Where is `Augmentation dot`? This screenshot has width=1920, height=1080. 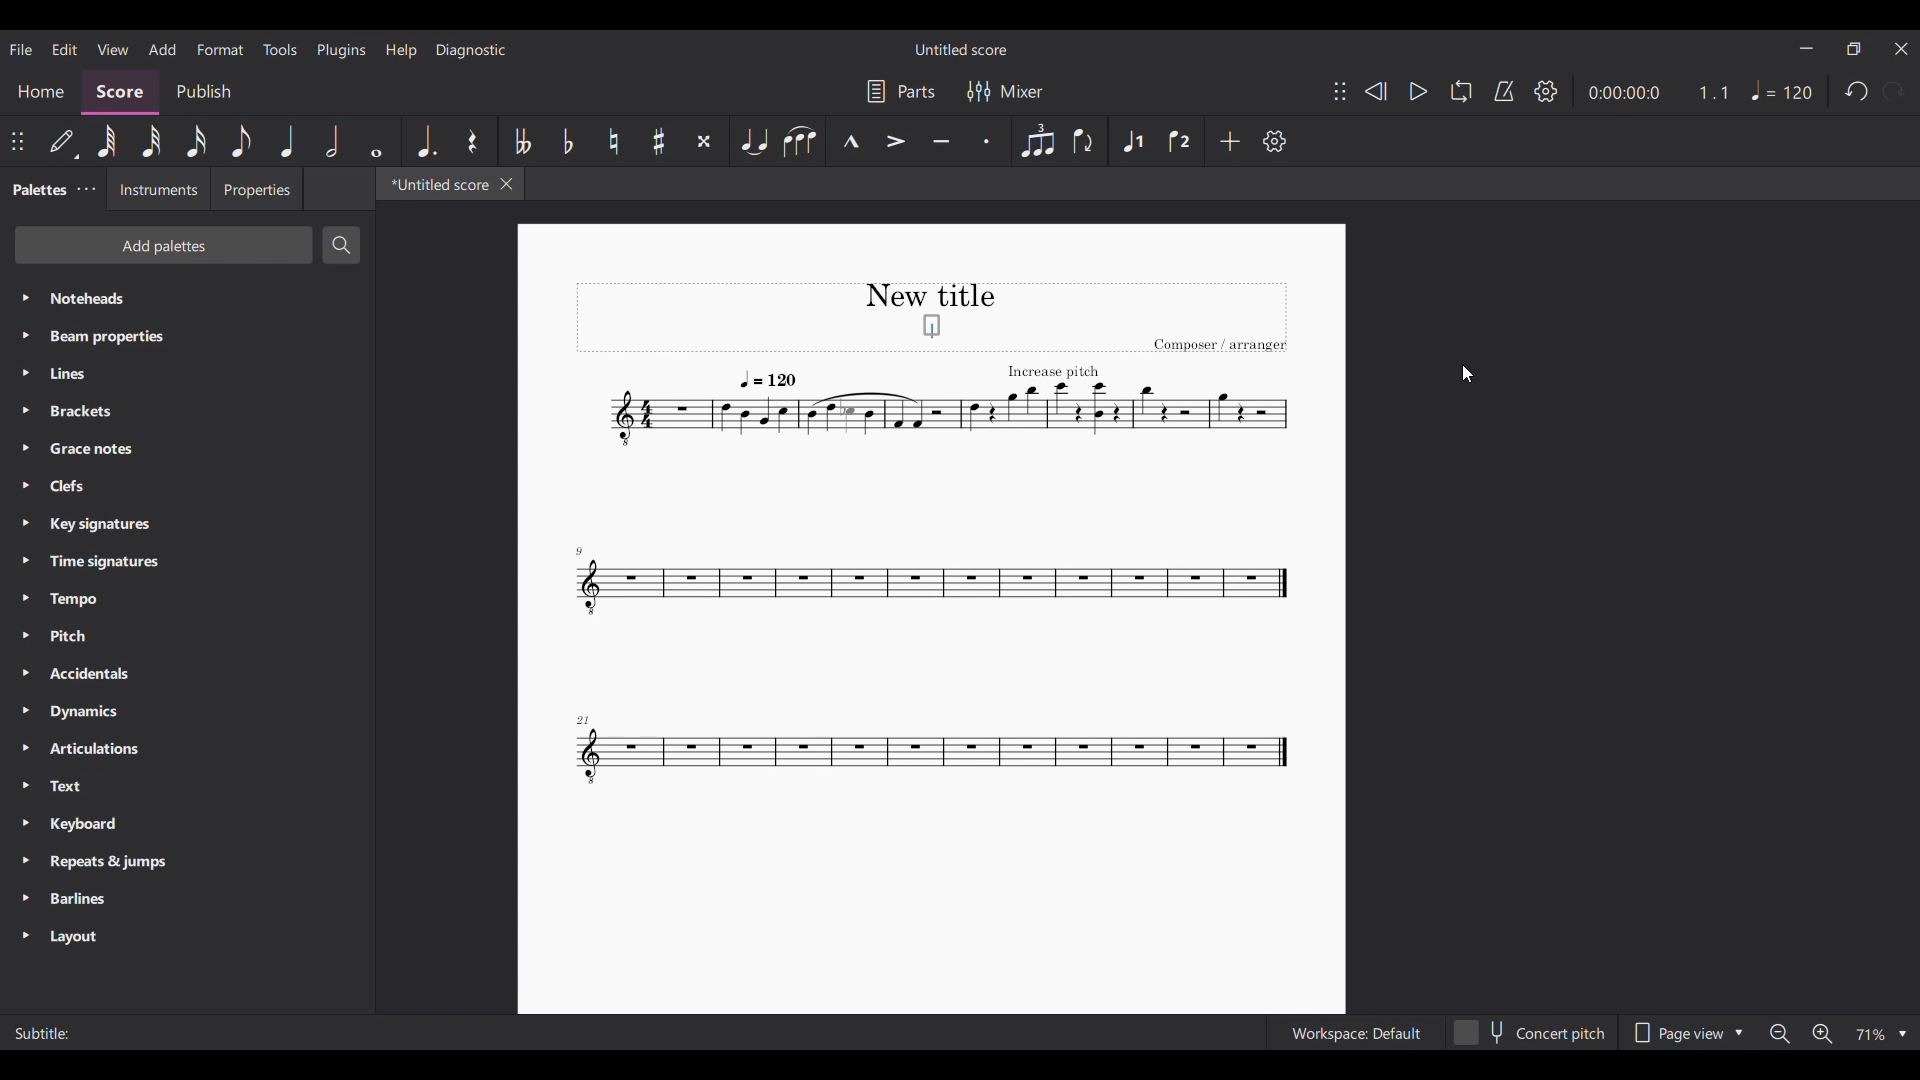
Augmentation dot is located at coordinates (424, 141).